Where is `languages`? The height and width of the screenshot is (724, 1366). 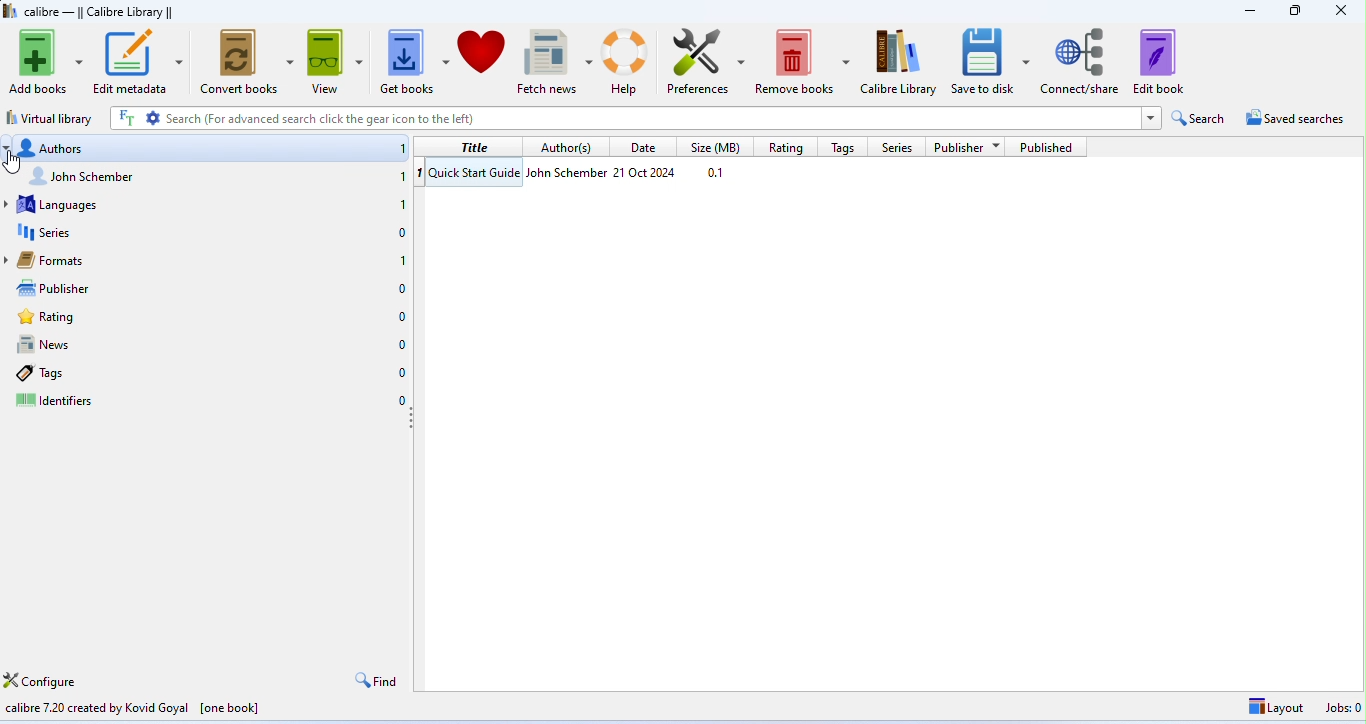
languages is located at coordinates (214, 205).